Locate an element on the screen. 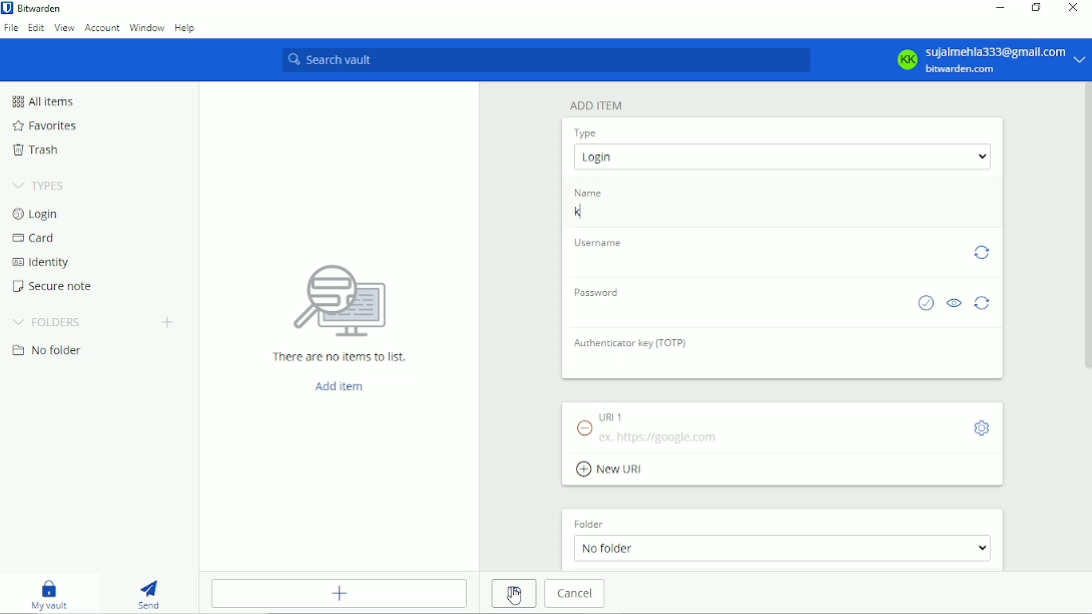  Folders is located at coordinates (47, 323).